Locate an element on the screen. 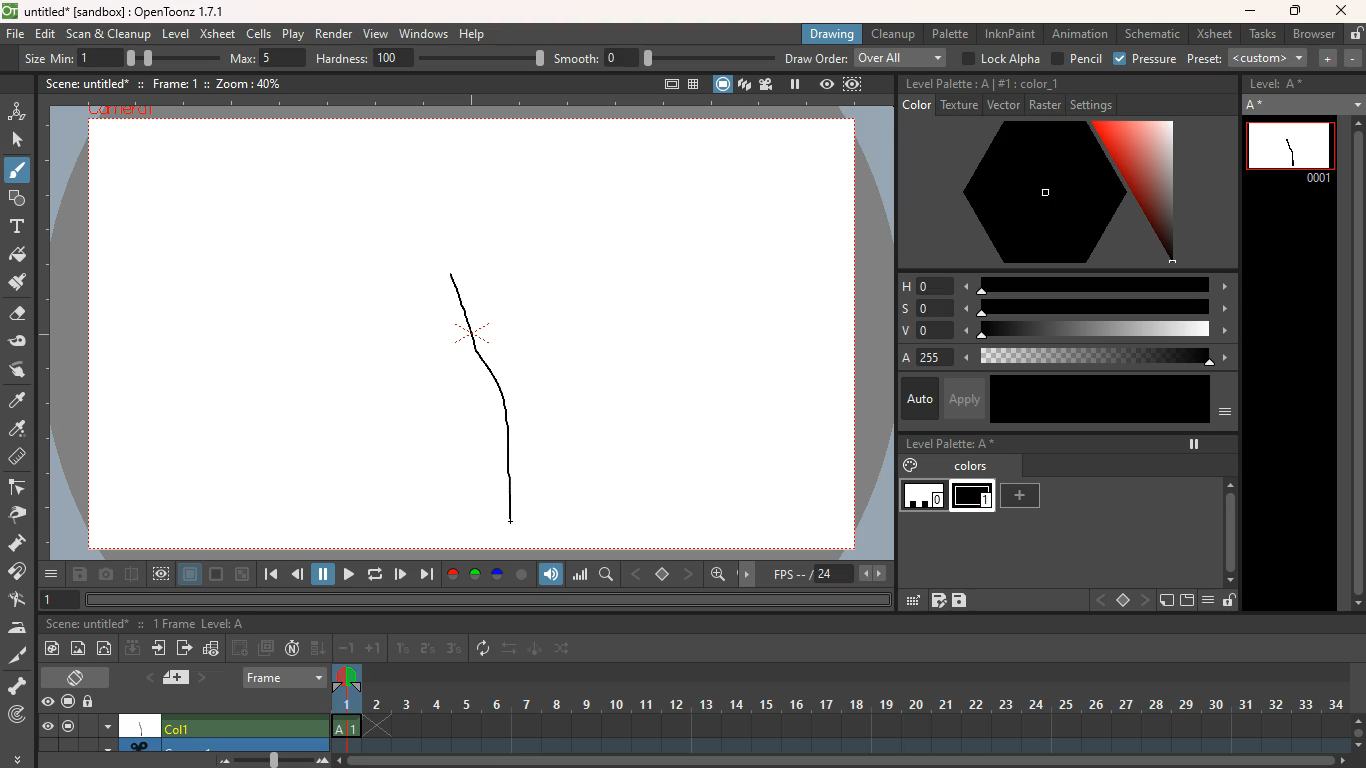  v is located at coordinates (918, 332).